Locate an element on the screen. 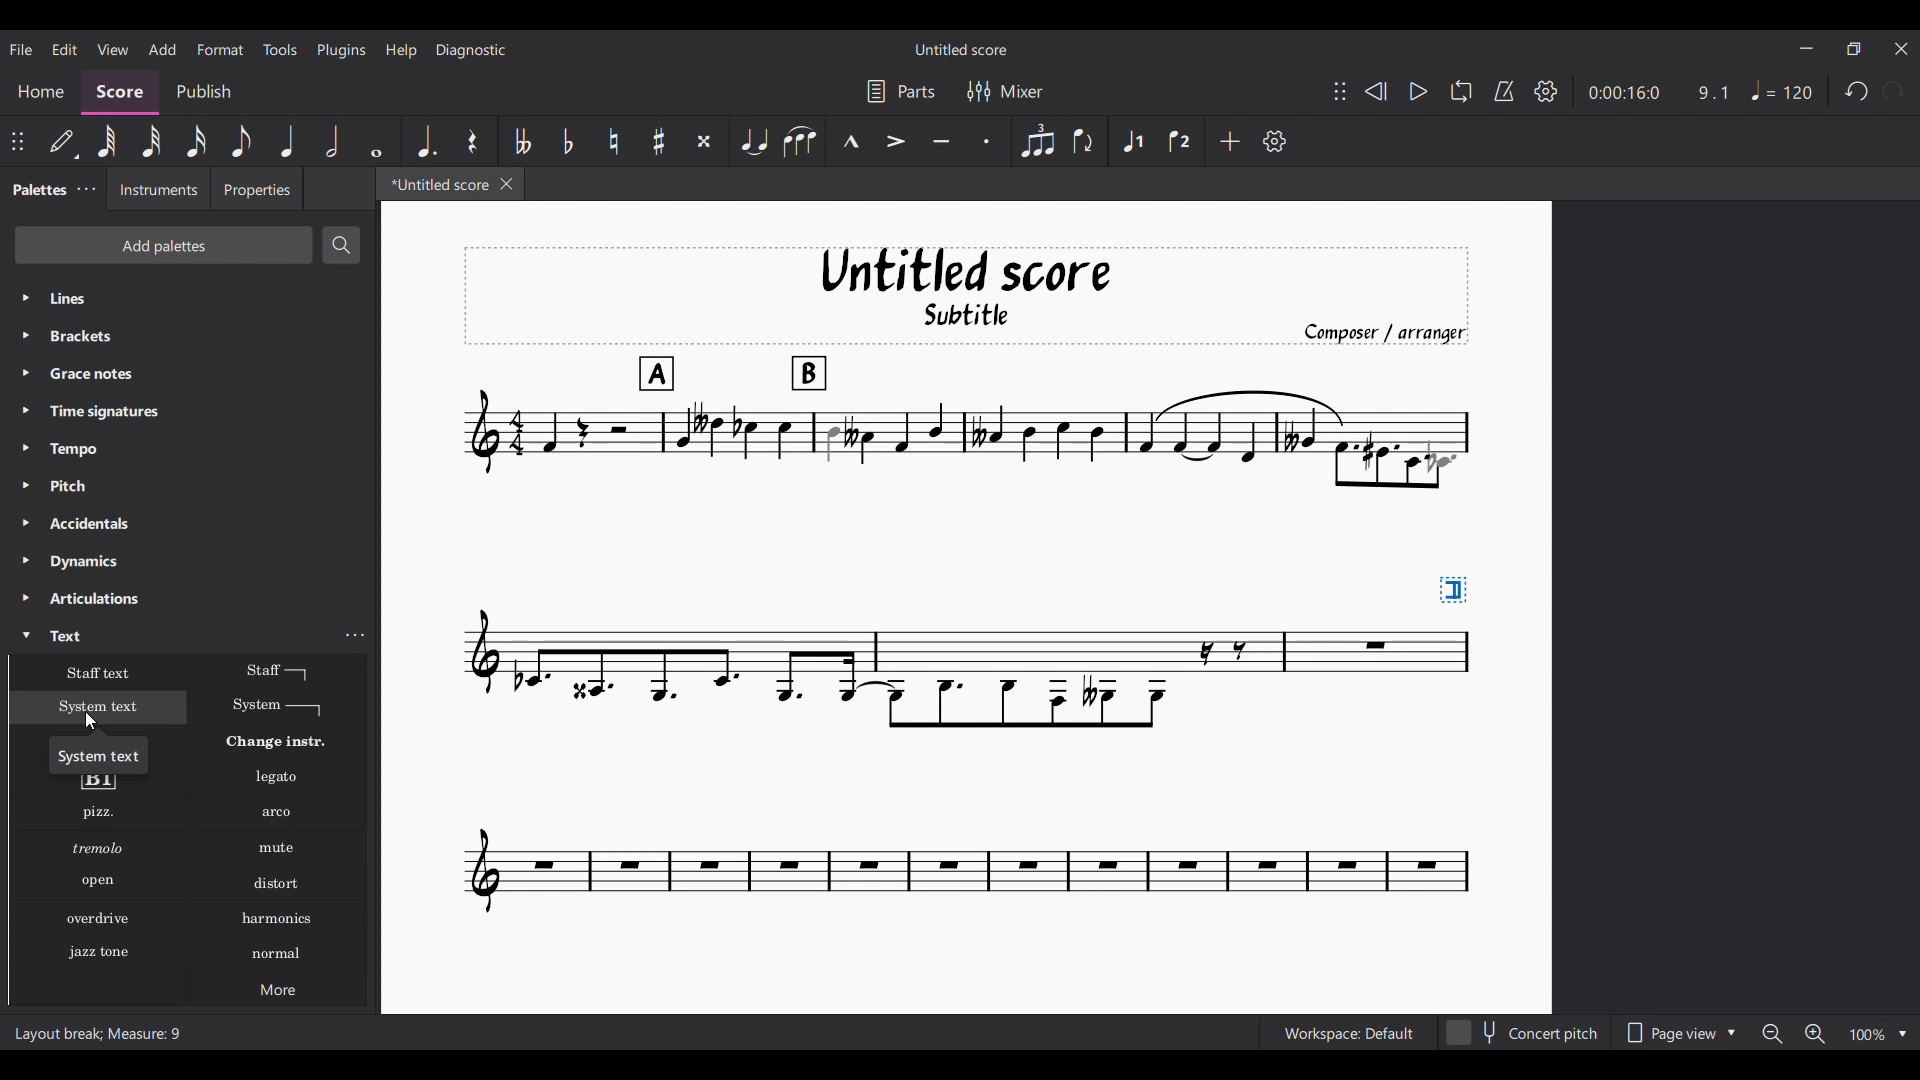 This screenshot has width=1920, height=1080. Mixer settings is located at coordinates (1005, 92).